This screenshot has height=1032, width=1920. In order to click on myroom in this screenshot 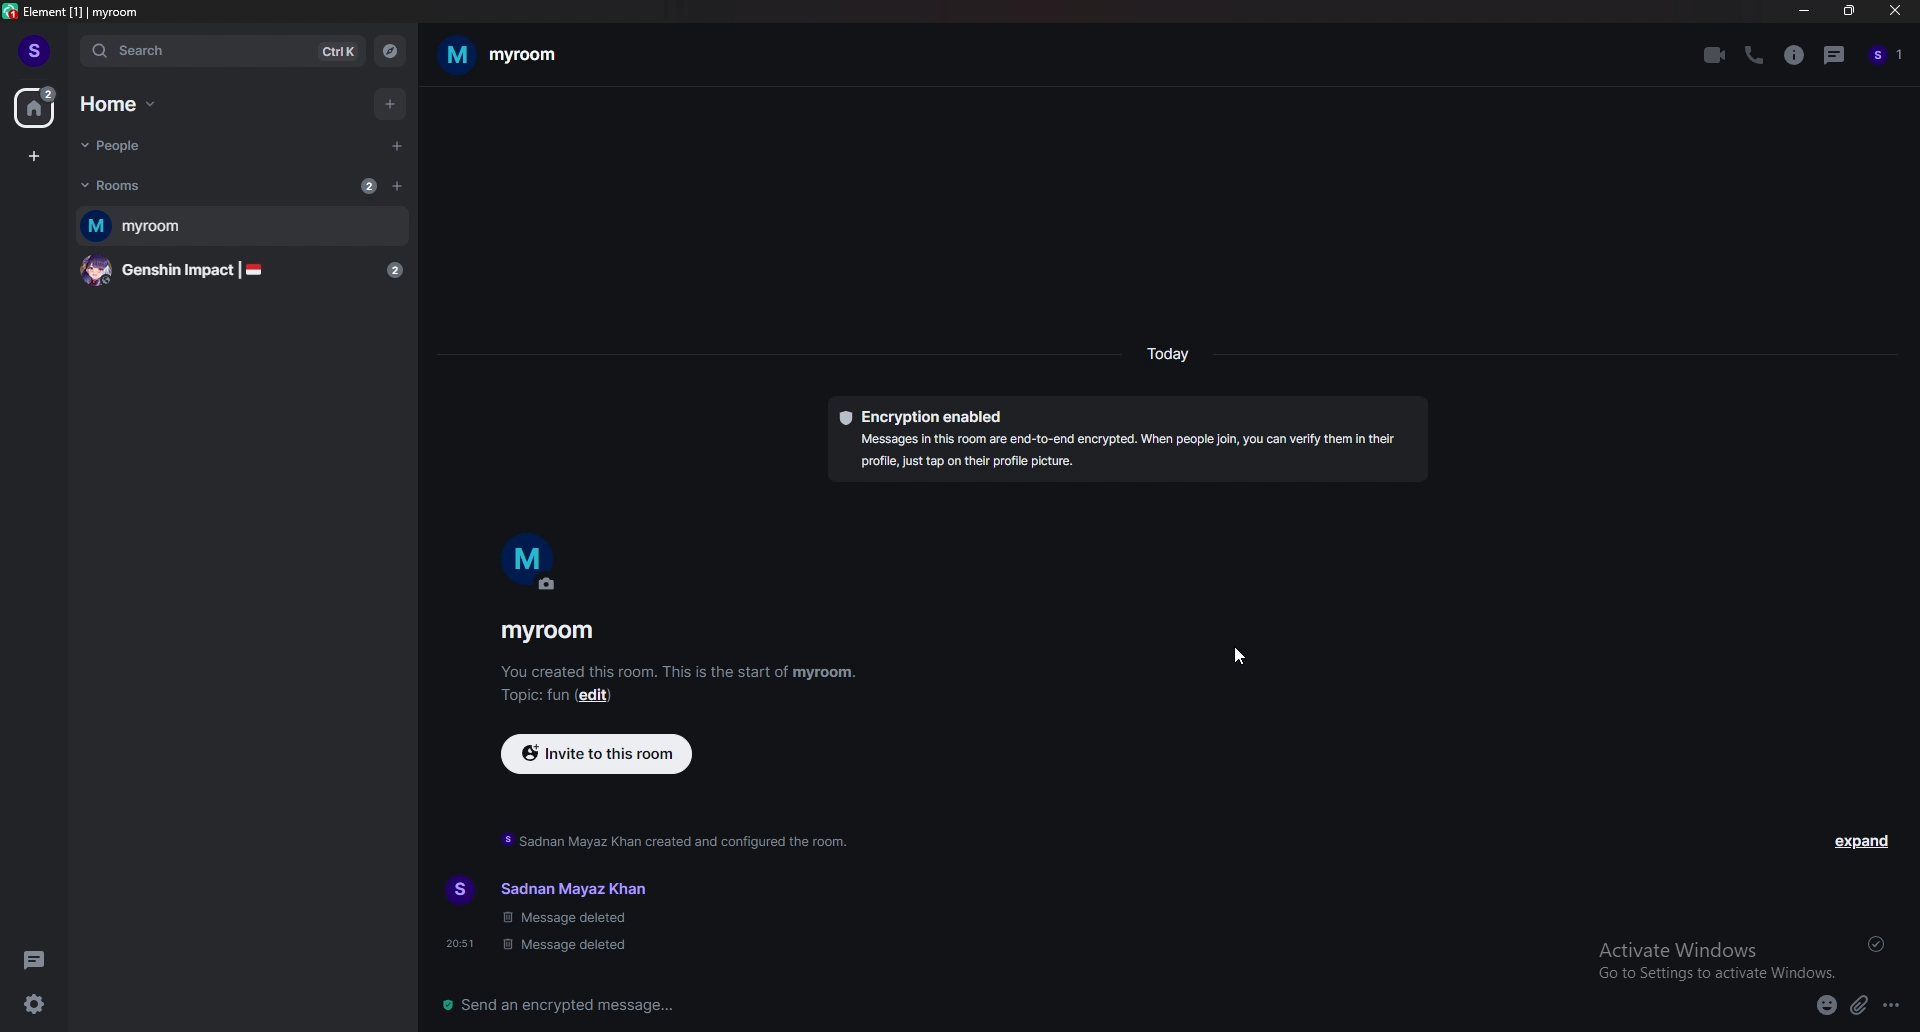, I will do `click(501, 54)`.